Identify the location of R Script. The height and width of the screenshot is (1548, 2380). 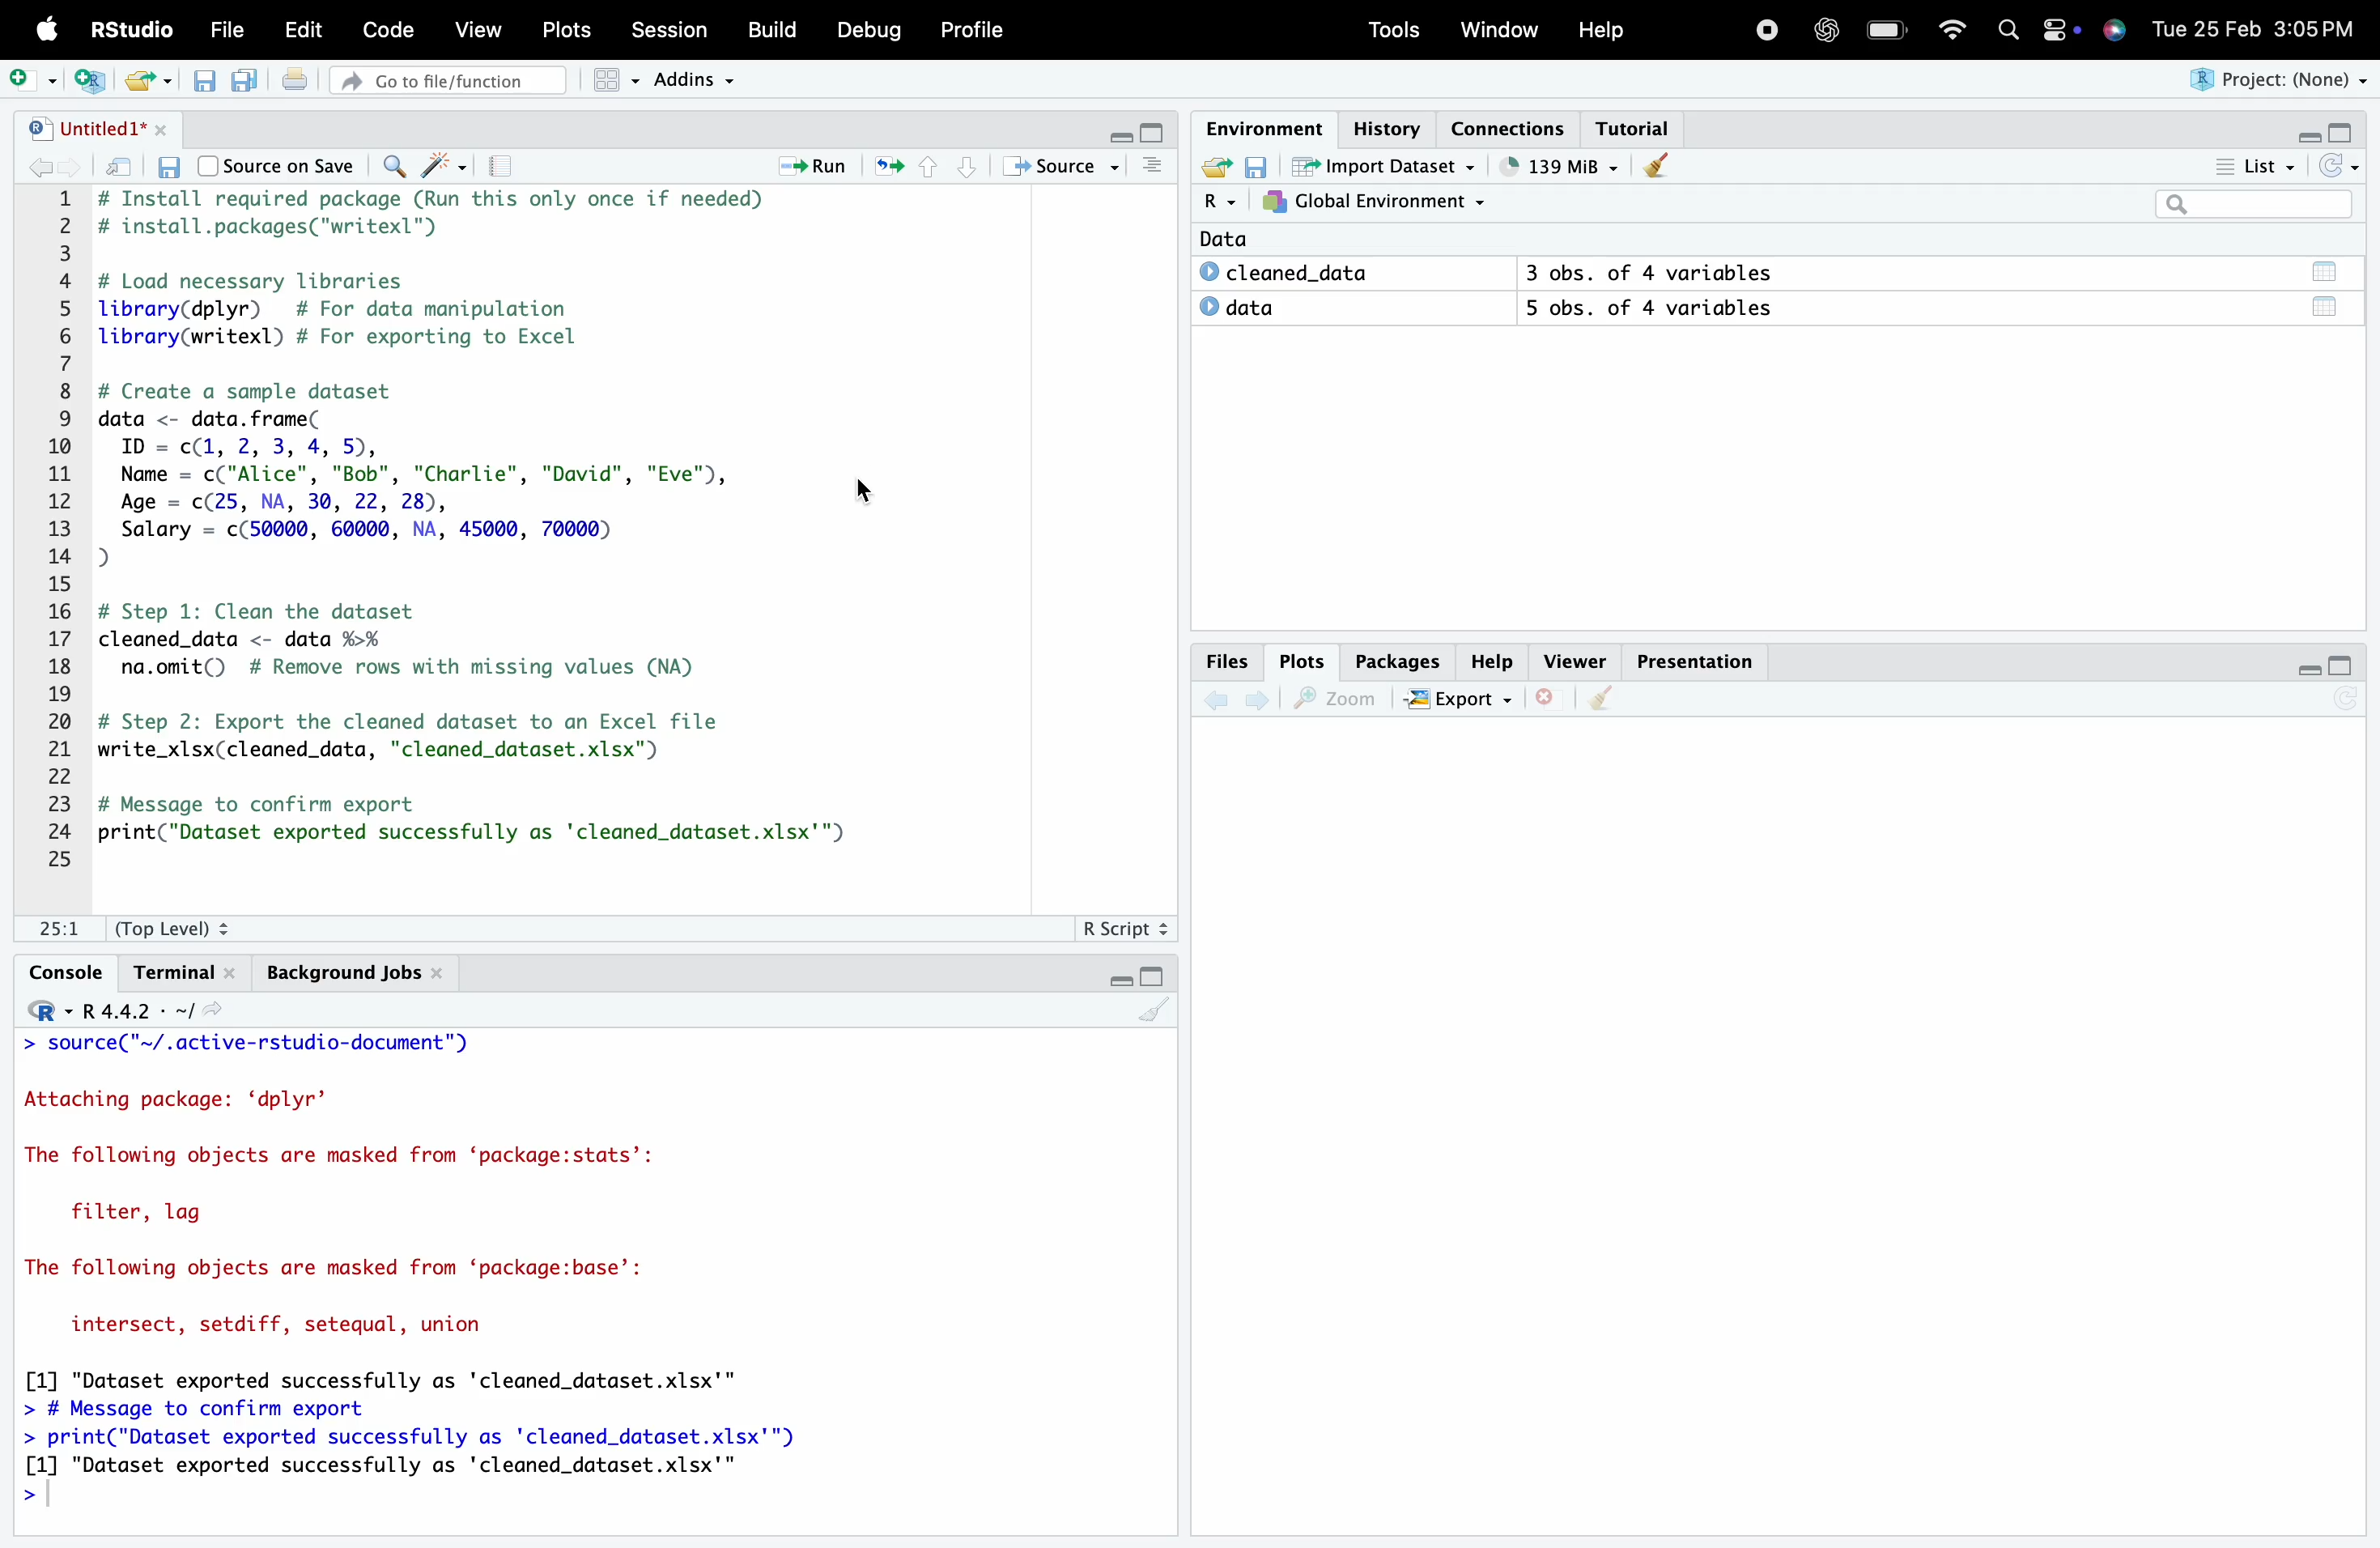
(1125, 925).